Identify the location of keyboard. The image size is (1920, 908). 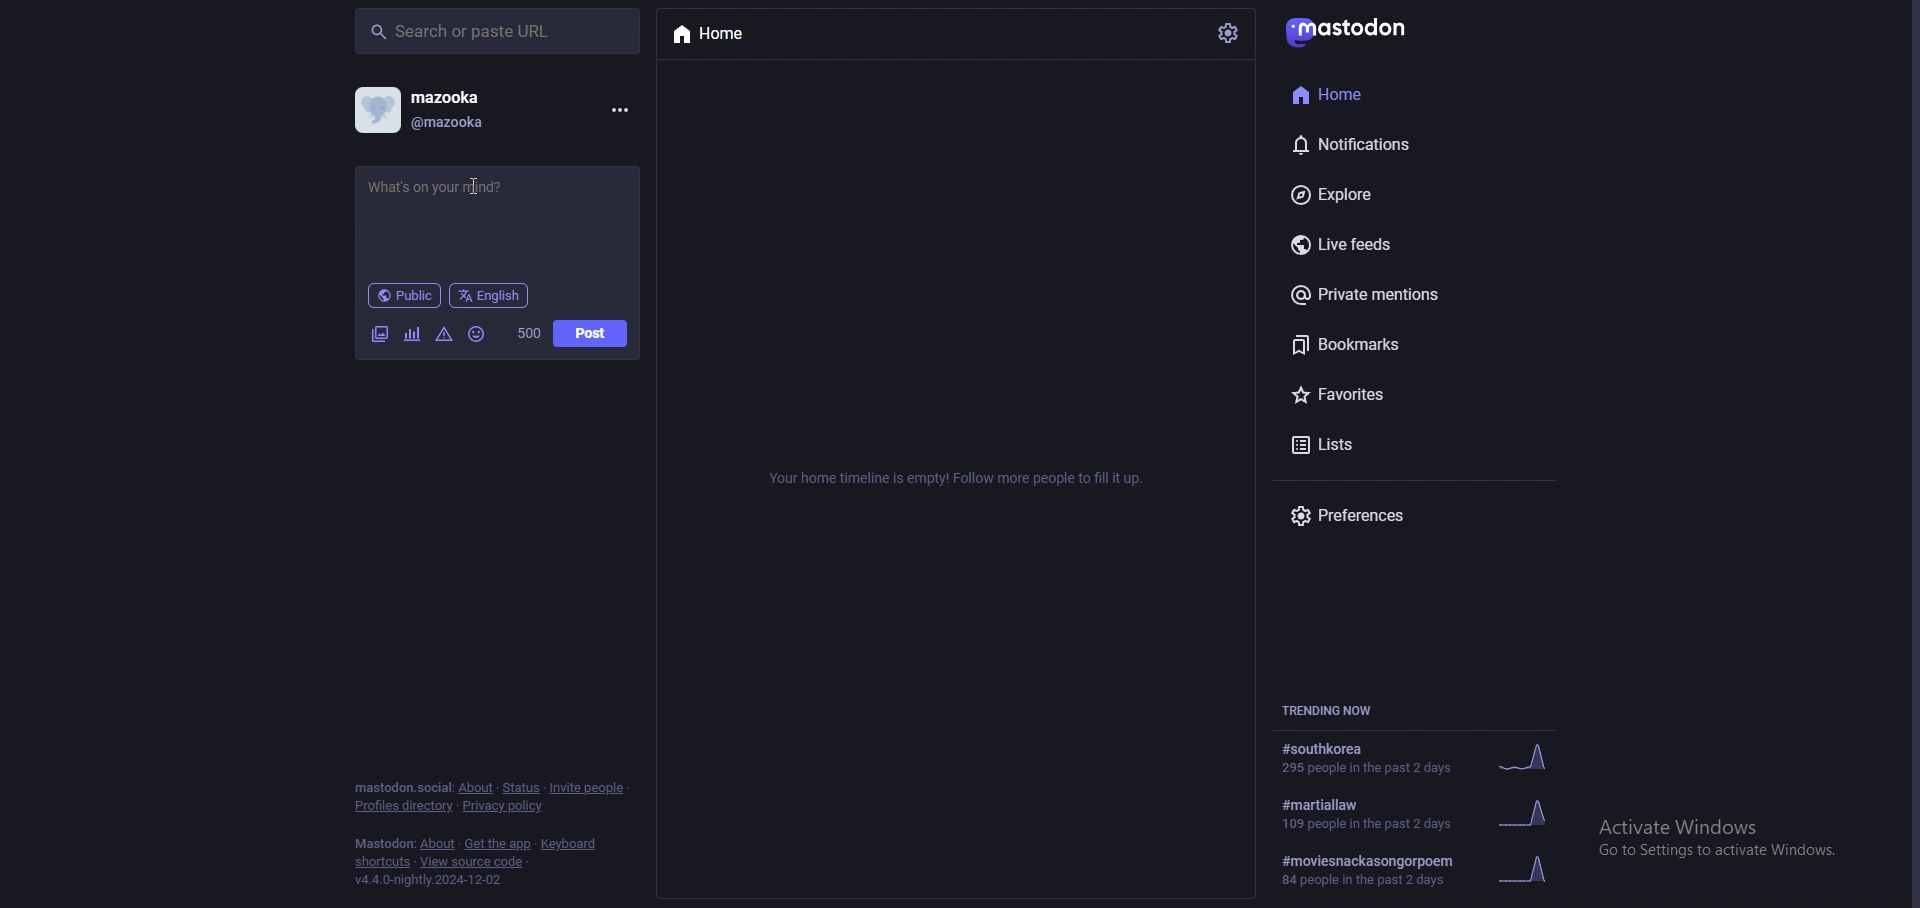
(567, 843).